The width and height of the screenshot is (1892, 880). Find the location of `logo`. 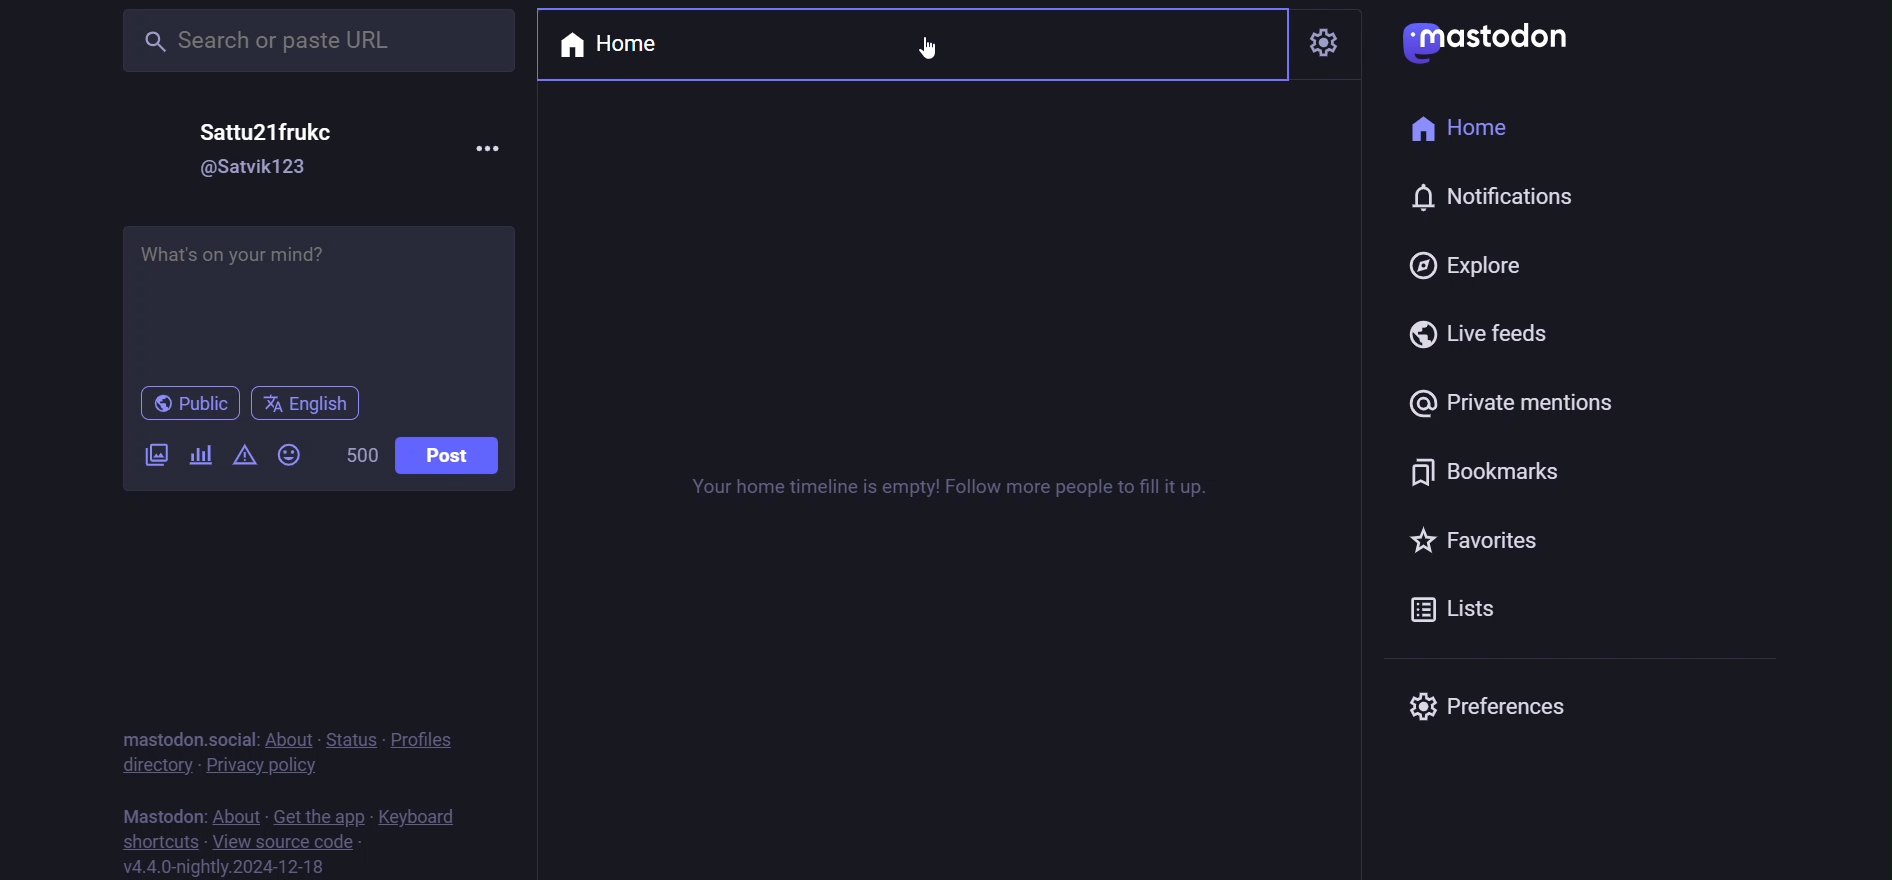

logo is located at coordinates (1492, 44).